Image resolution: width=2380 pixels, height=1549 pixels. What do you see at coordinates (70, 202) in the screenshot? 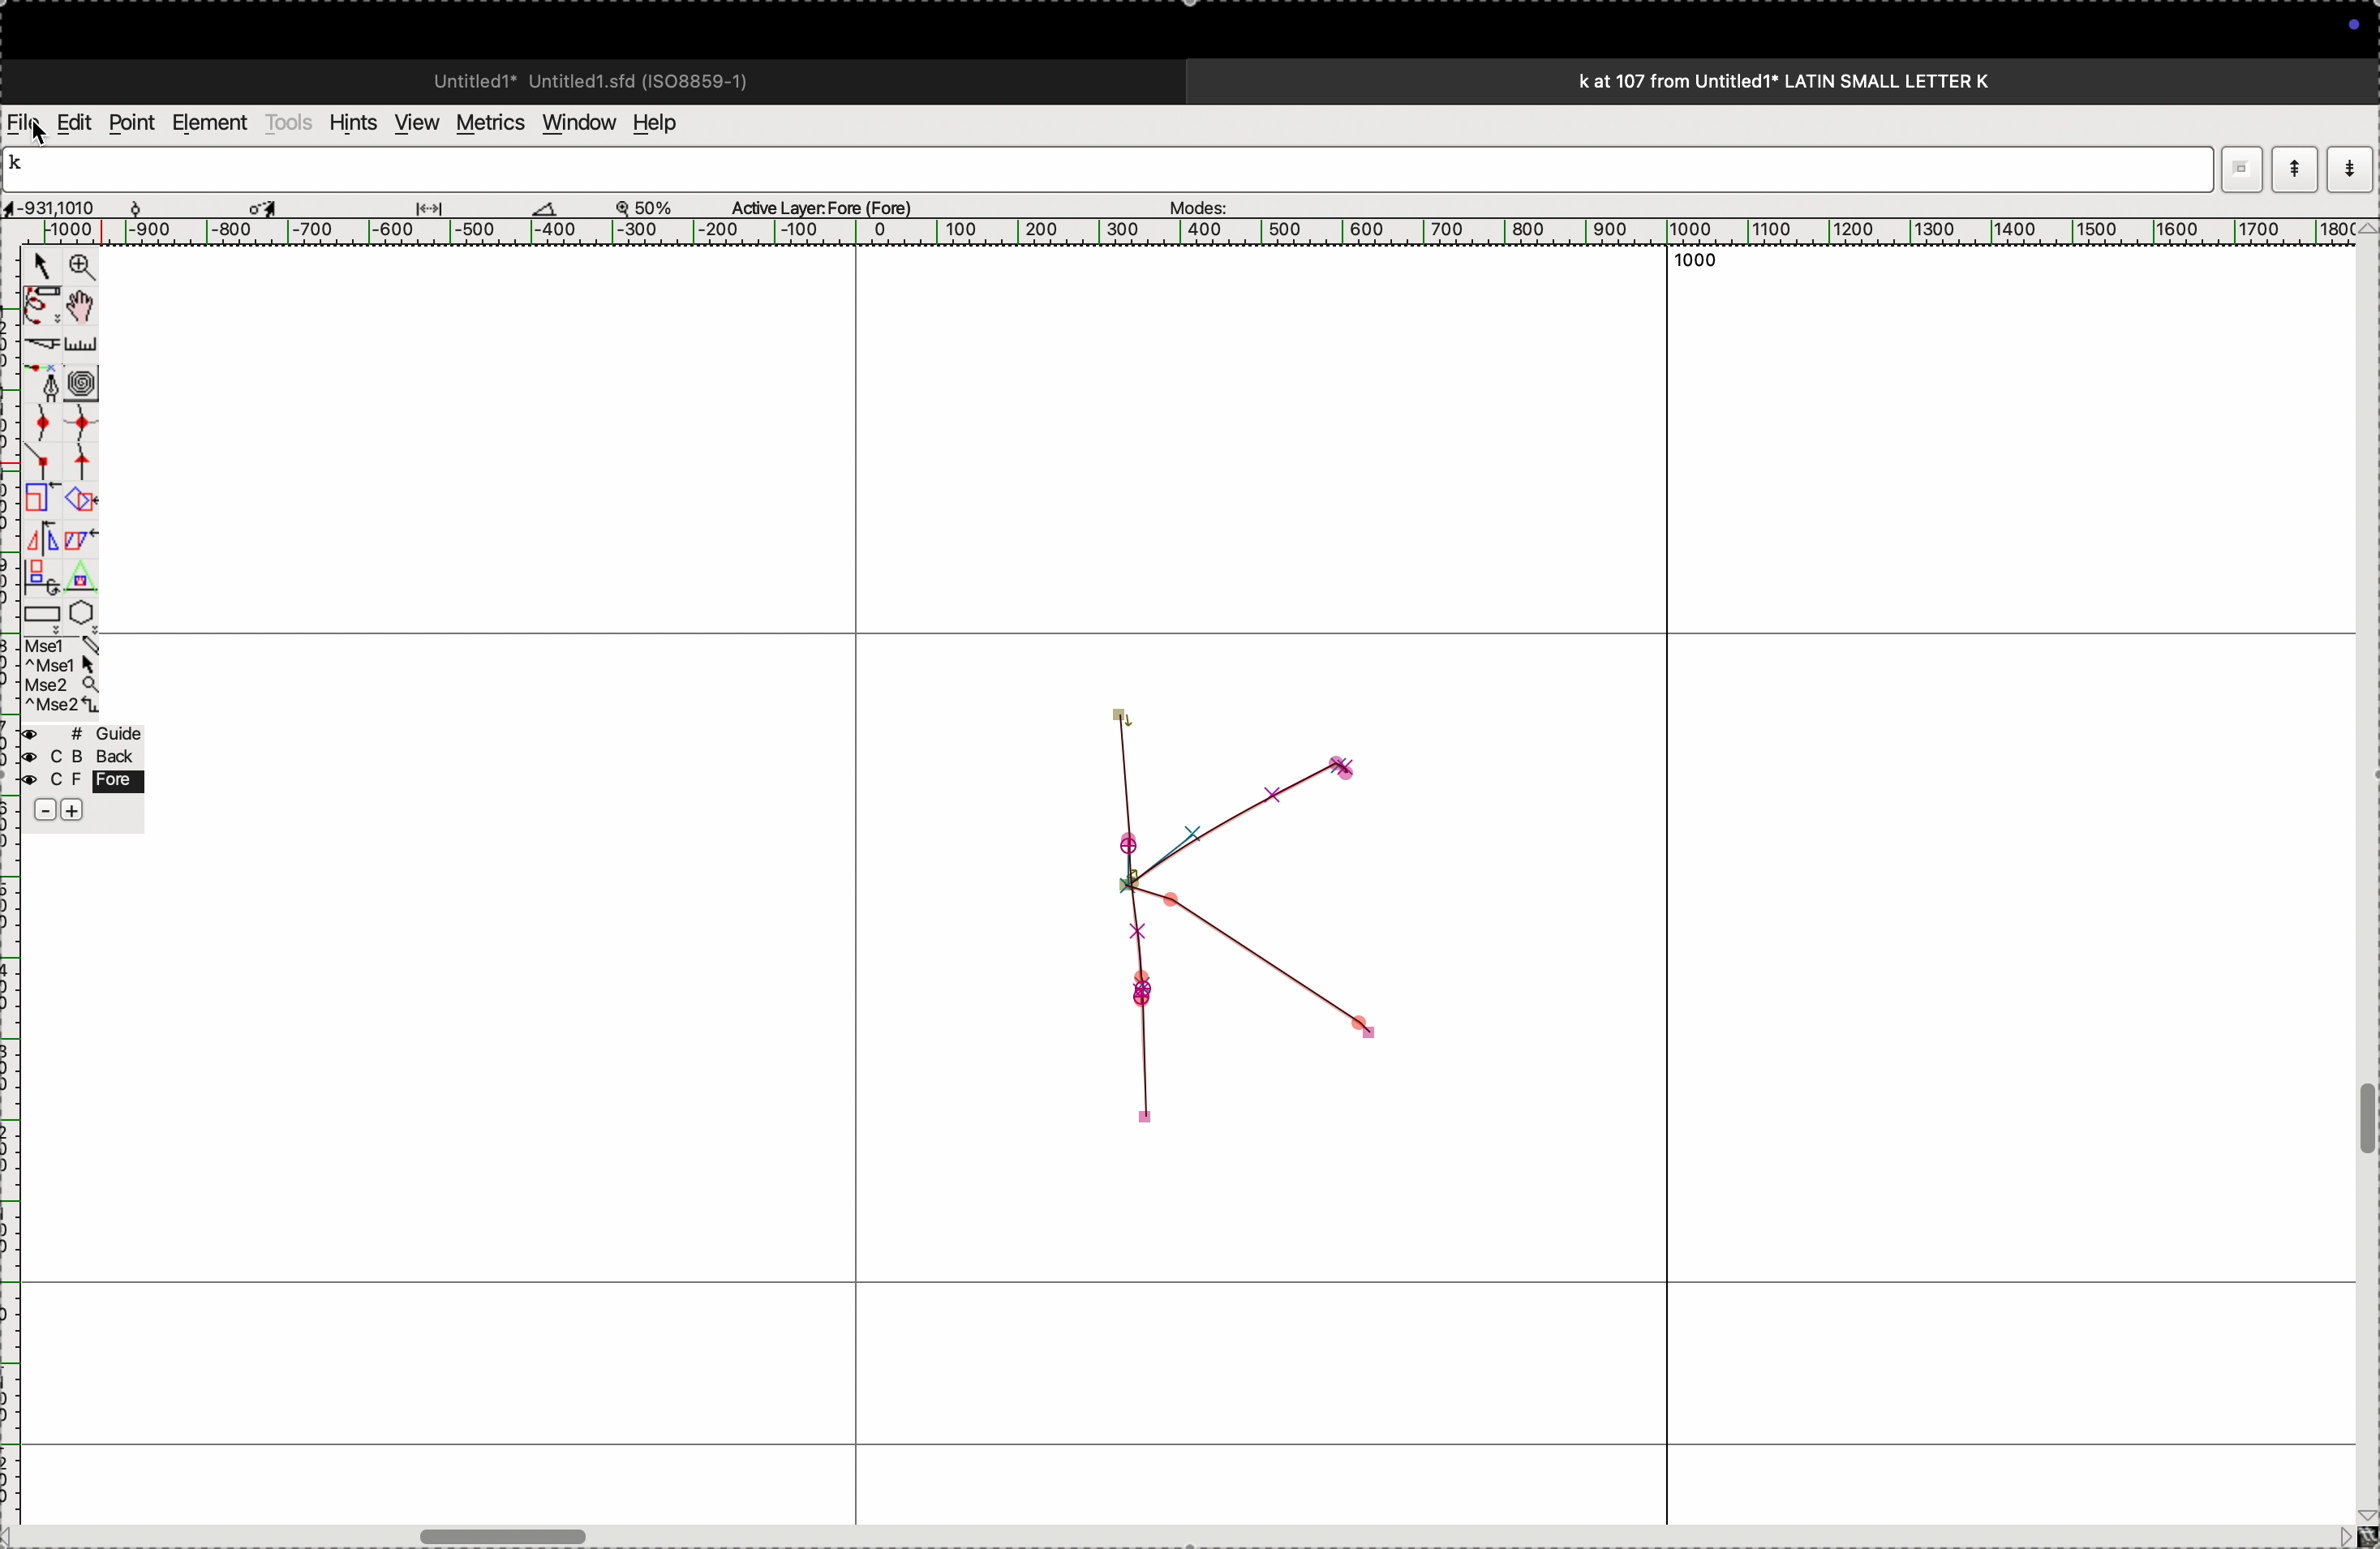
I see `co ordinates` at bounding box center [70, 202].